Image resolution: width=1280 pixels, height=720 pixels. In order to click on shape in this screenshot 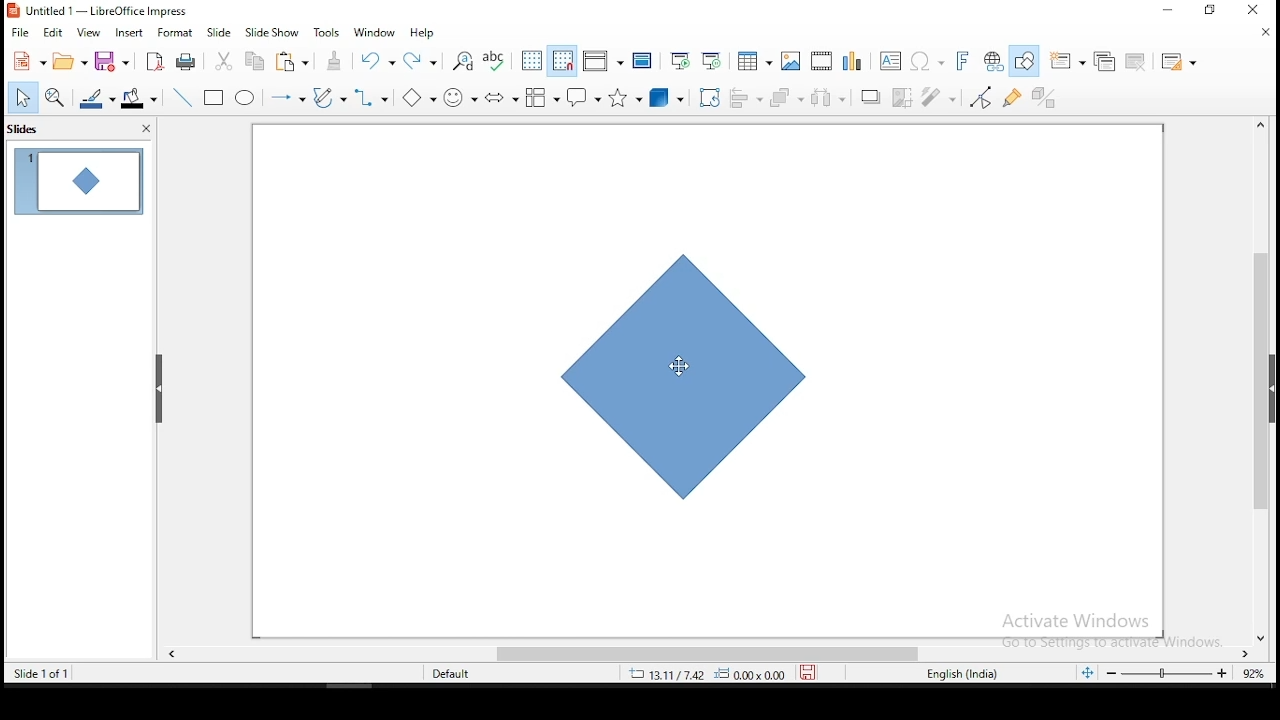, I will do `click(693, 378)`.